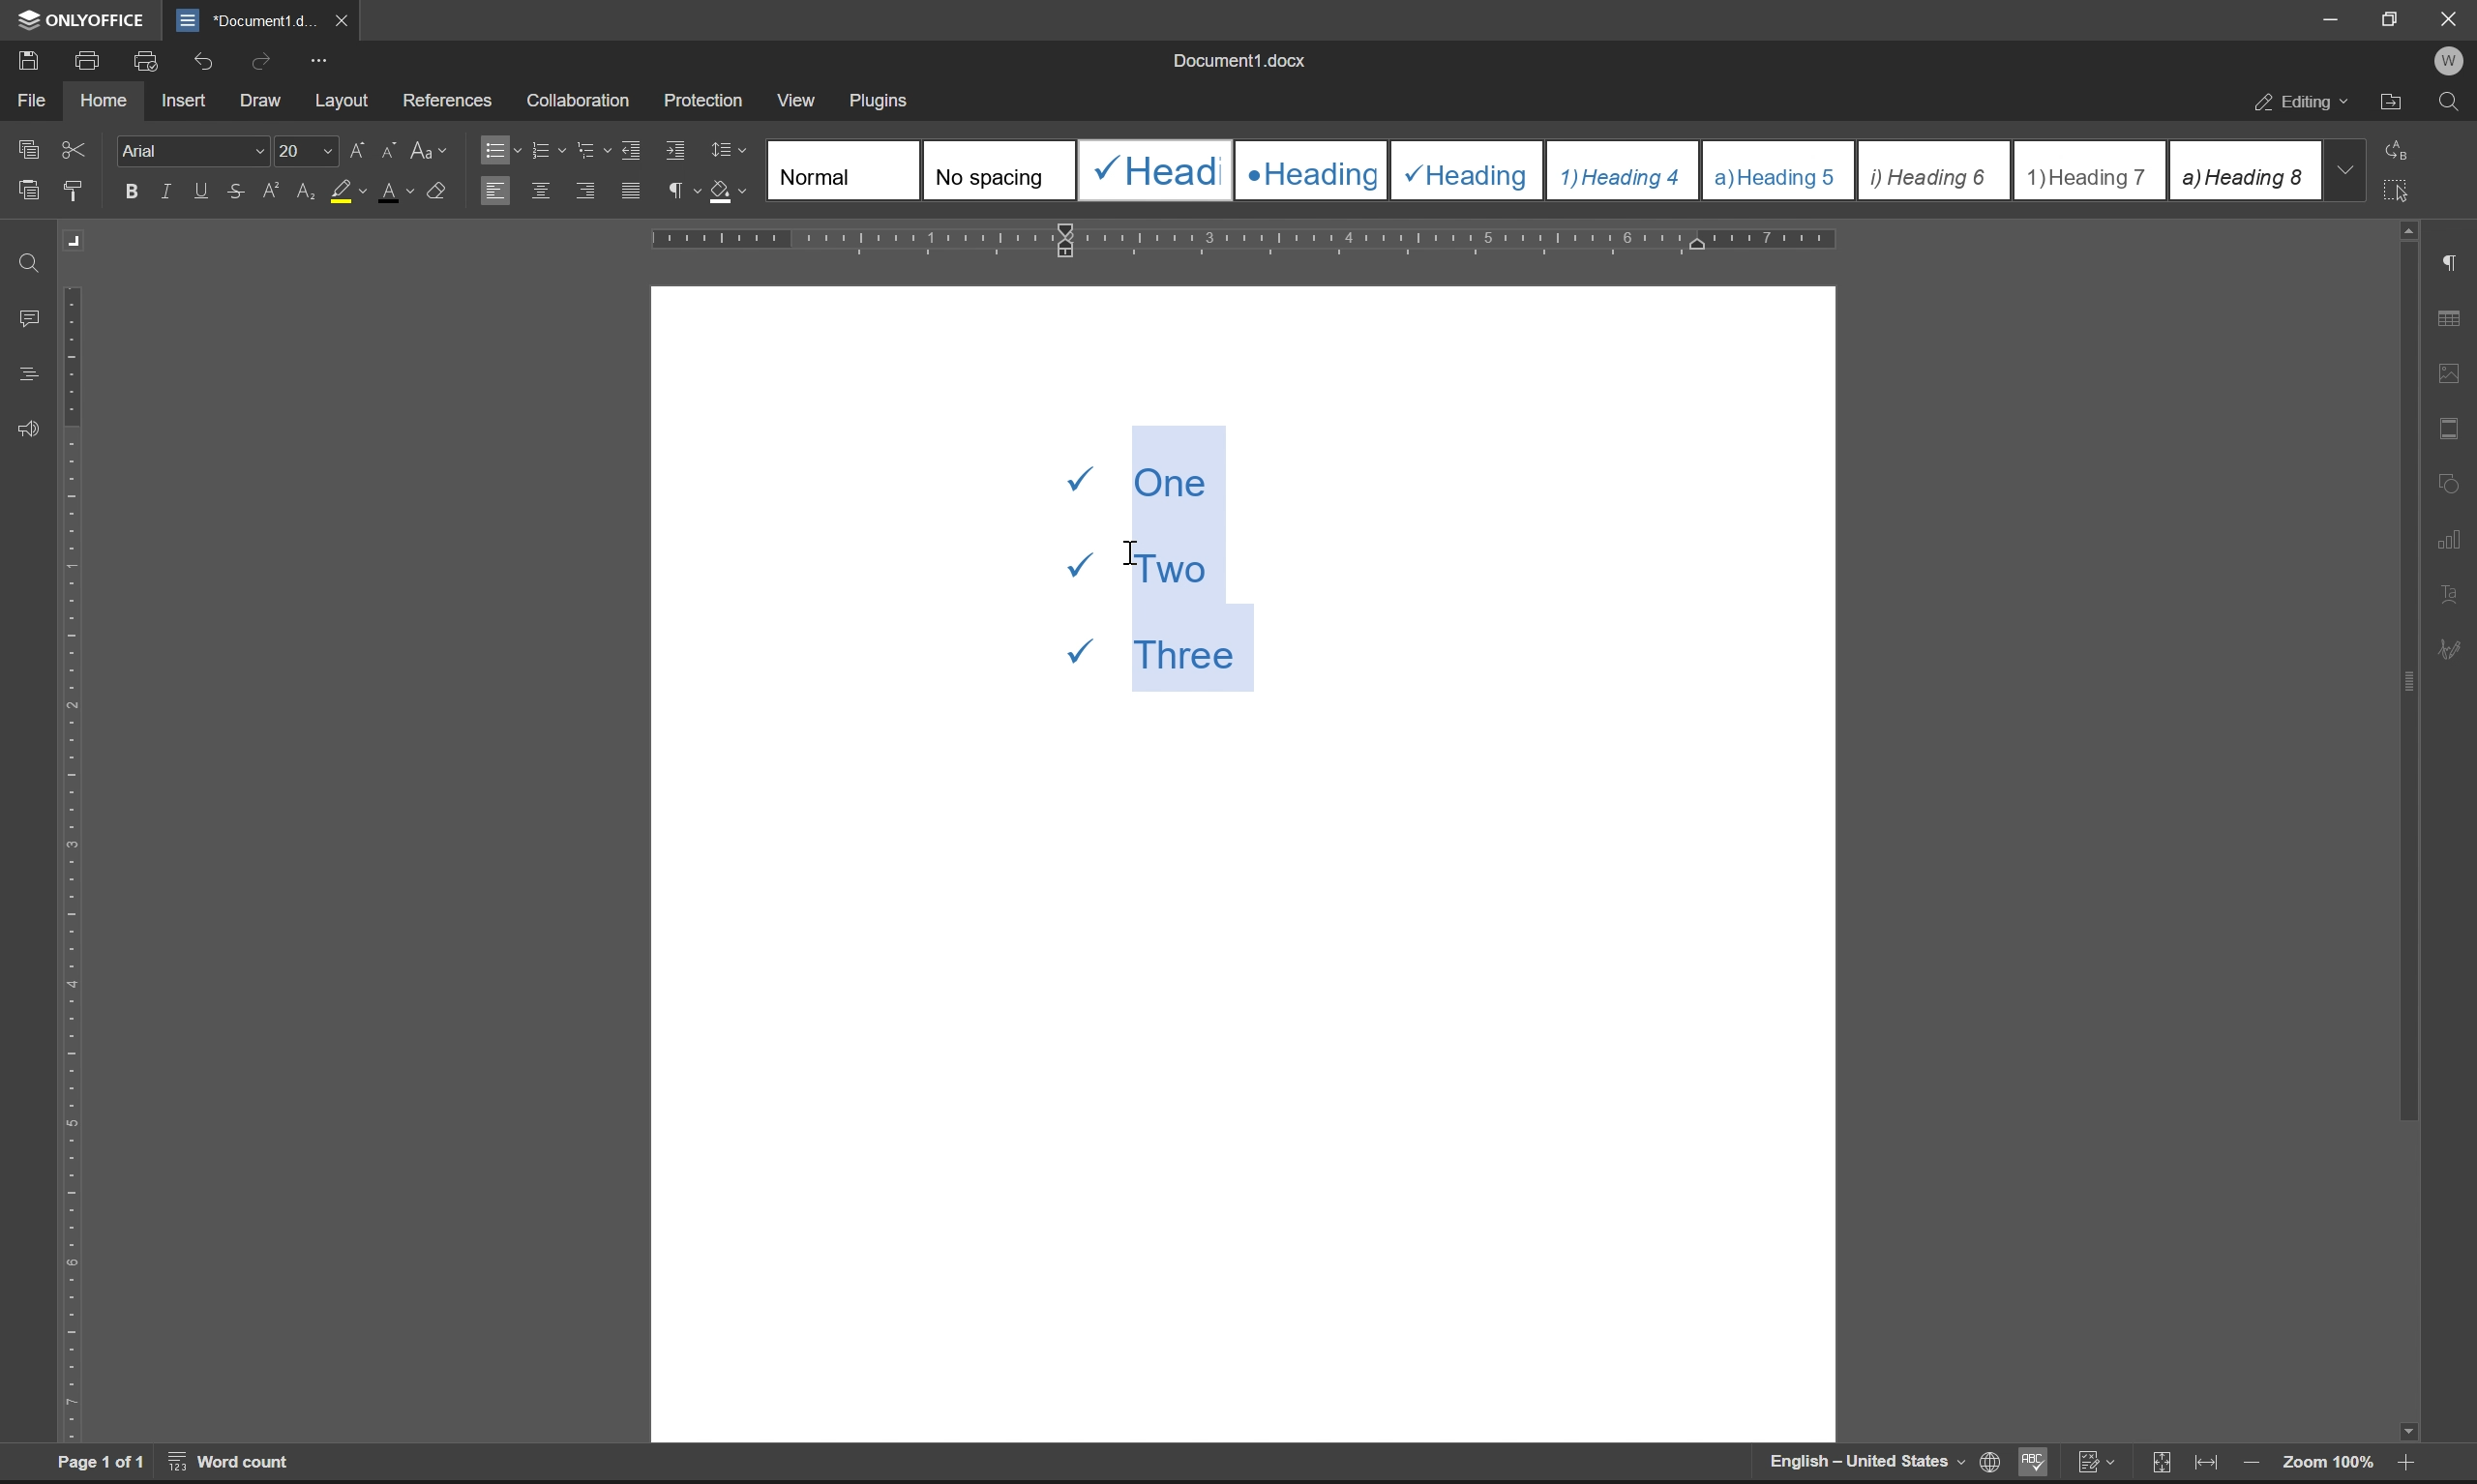 This screenshot has width=2477, height=1484. Describe the element at coordinates (494, 189) in the screenshot. I see `align left` at that location.